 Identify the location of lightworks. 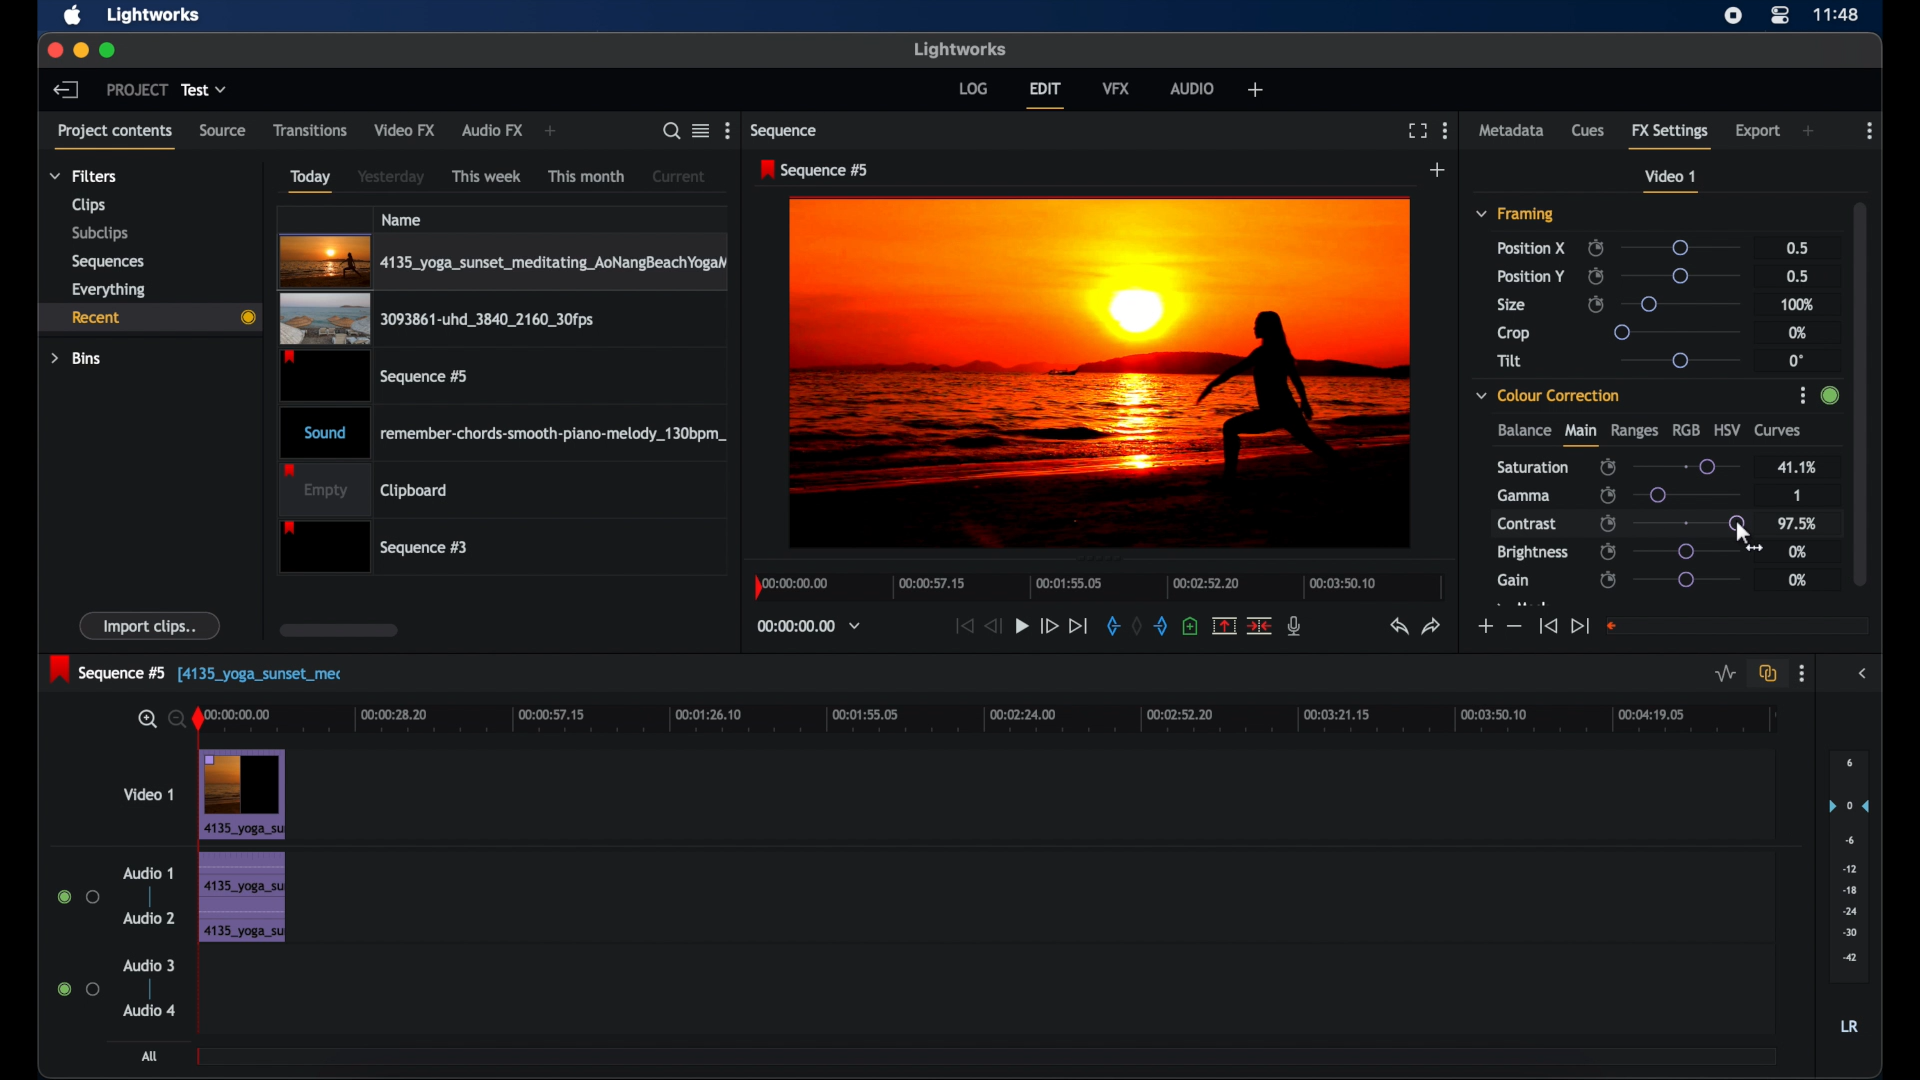
(154, 16).